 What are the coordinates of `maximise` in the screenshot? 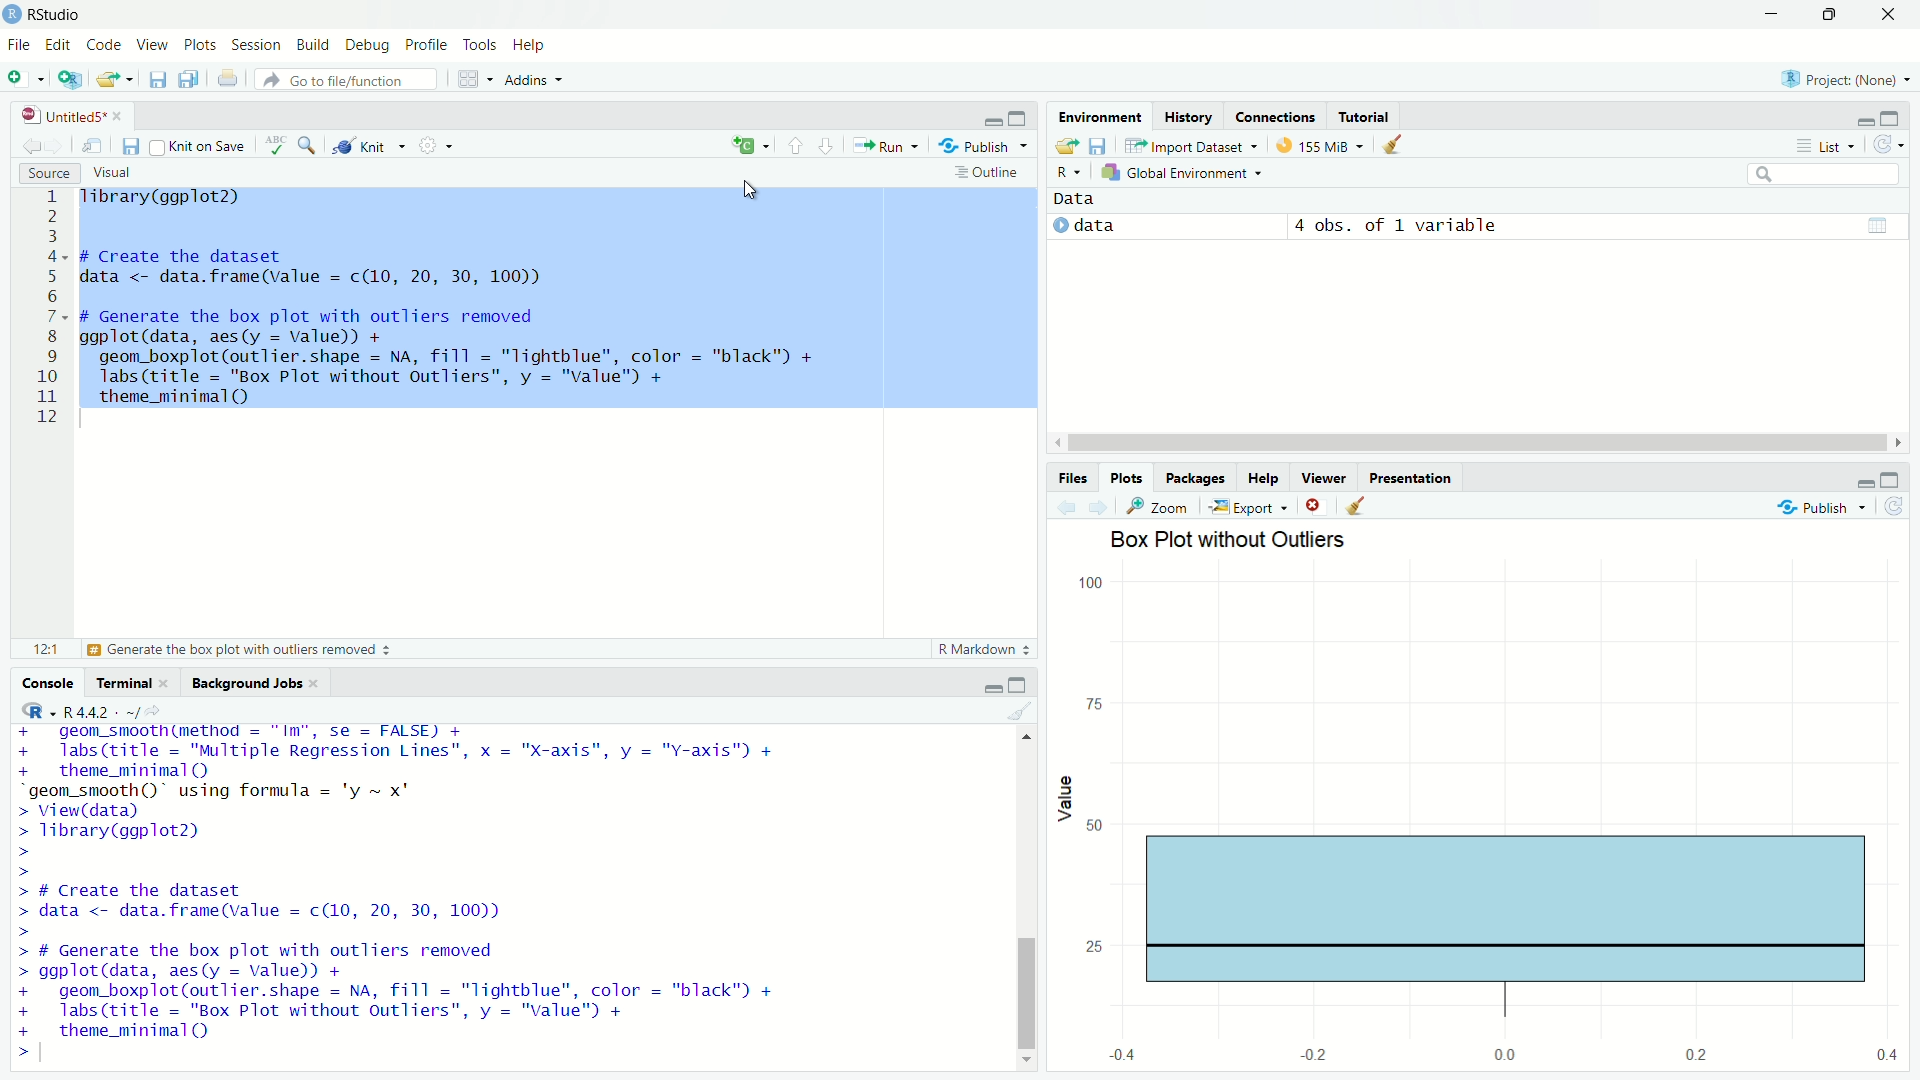 It's located at (1021, 118).